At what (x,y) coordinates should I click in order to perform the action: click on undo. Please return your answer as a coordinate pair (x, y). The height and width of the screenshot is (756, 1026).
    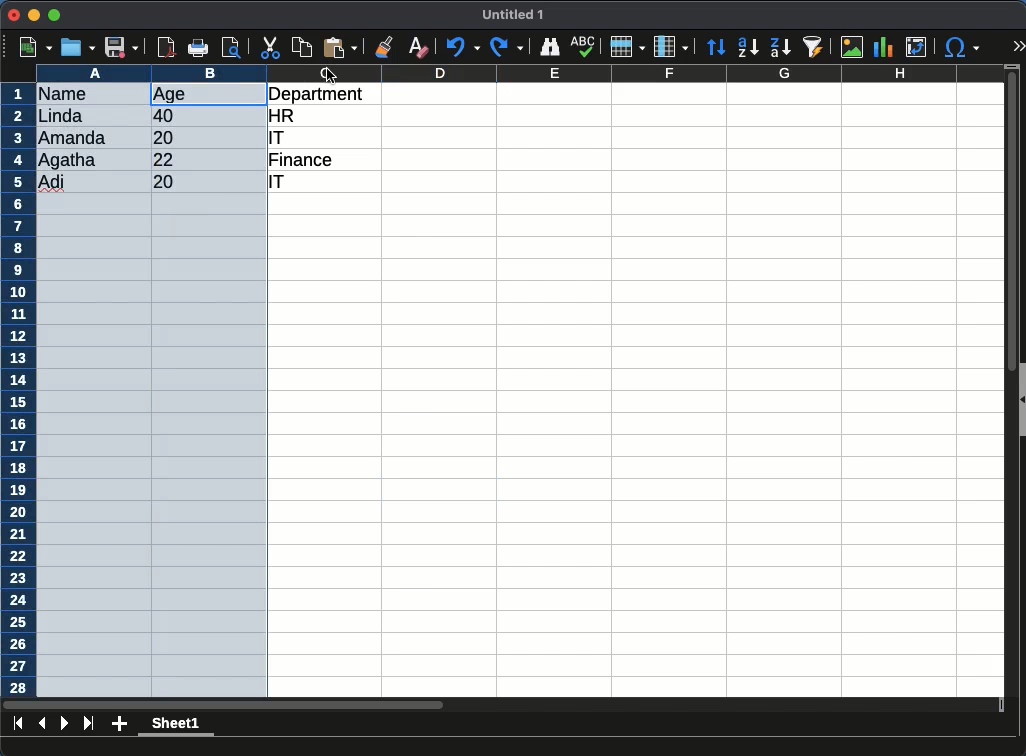
    Looking at the image, I should click on (463, 48).